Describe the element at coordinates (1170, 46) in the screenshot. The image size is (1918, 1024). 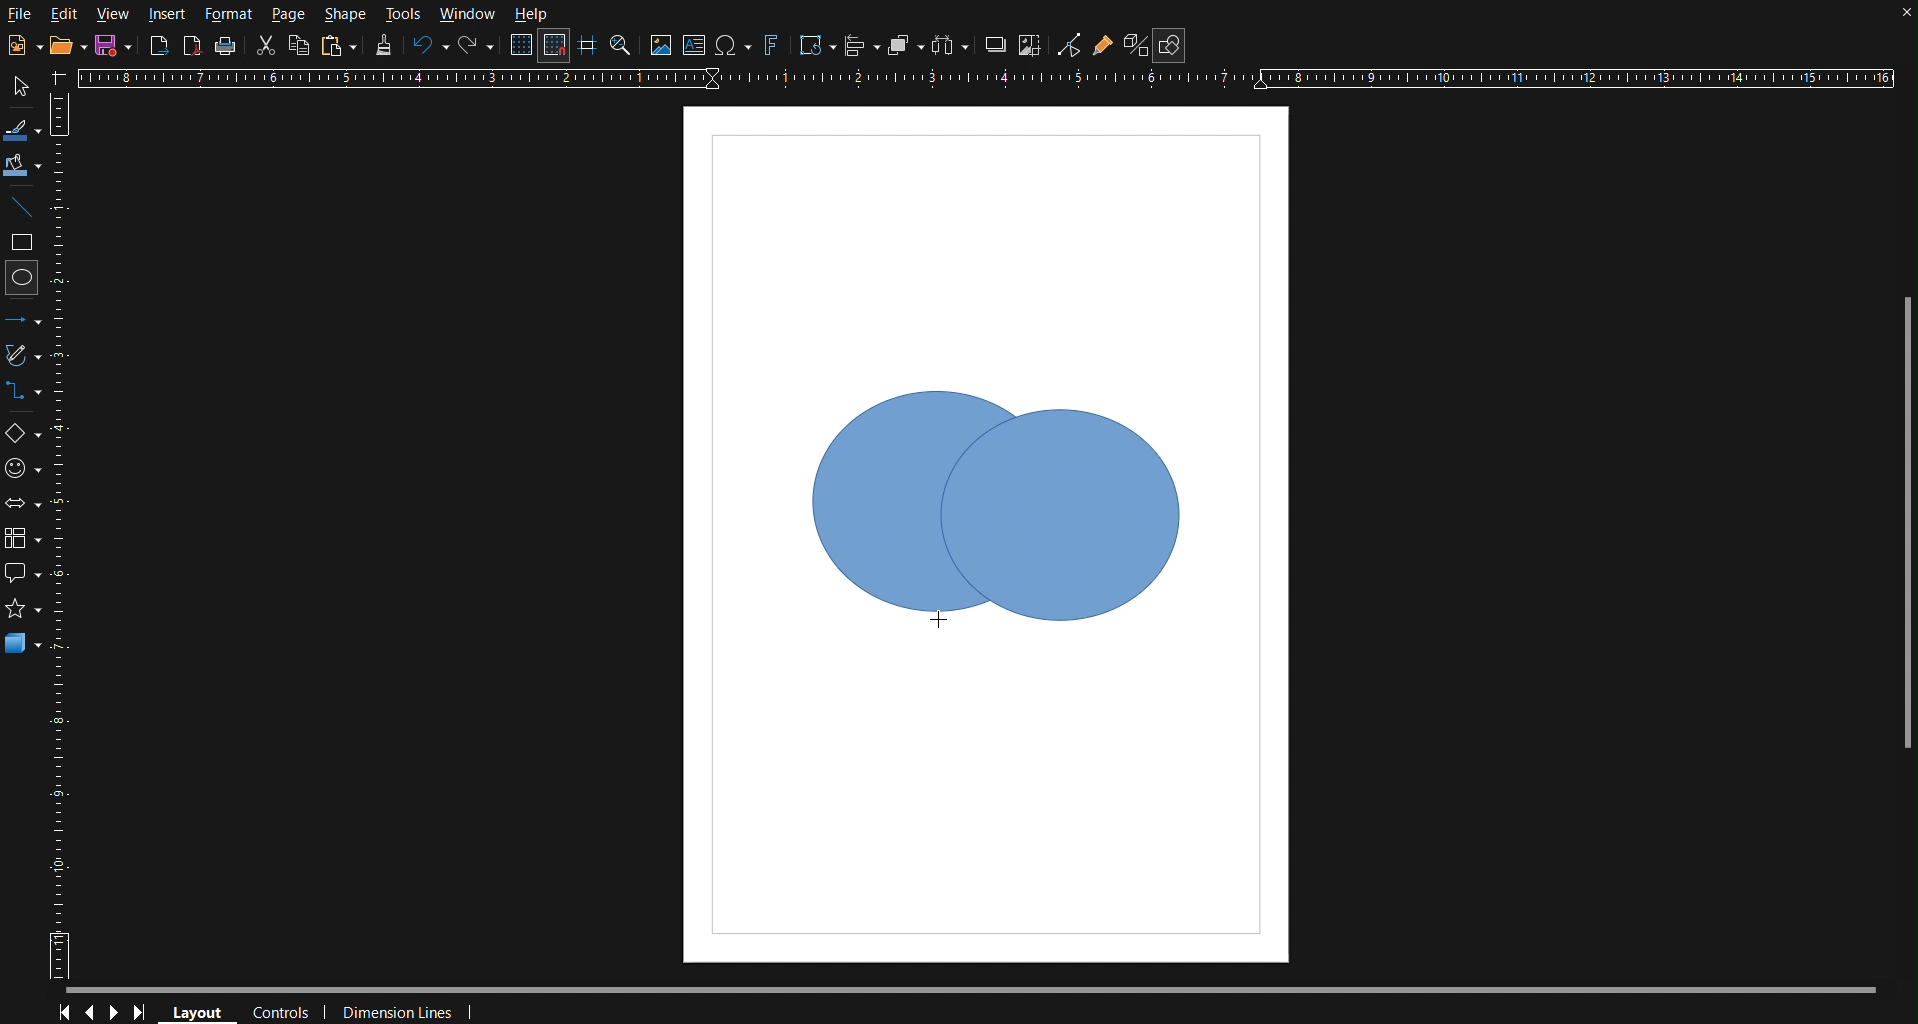
I see `Show Draw Functions` at that location.